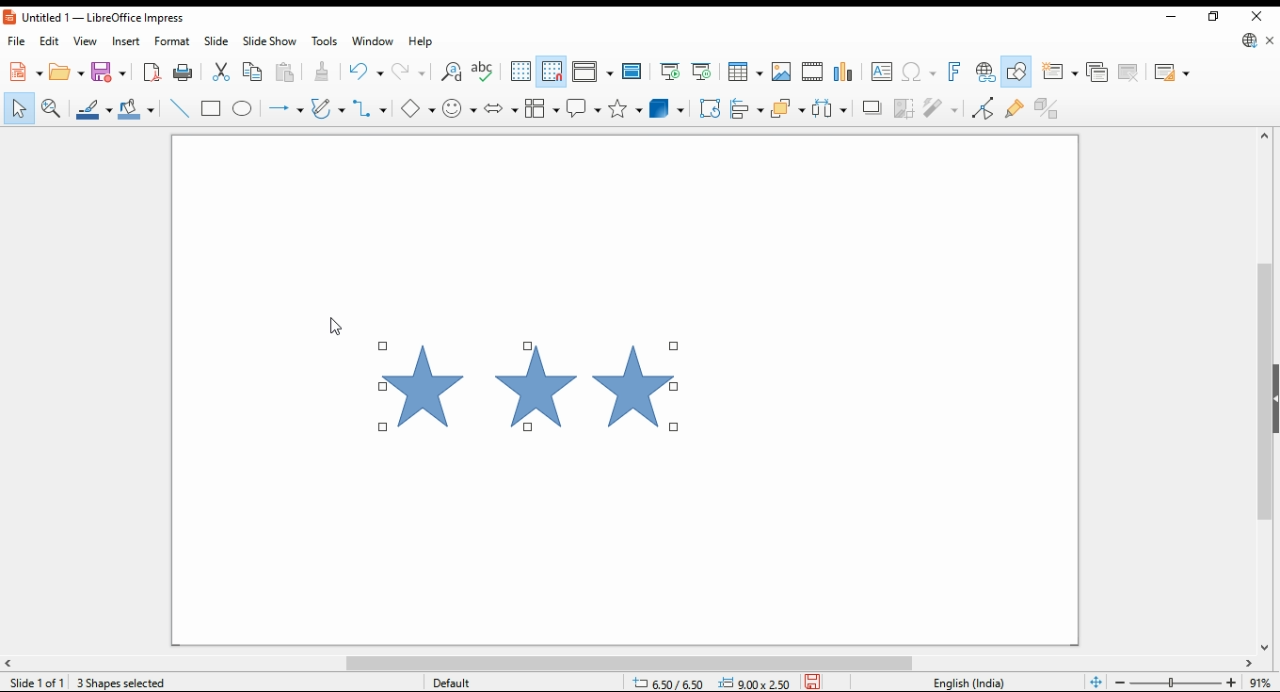 The image size is (1280, 692). I want to click on Mark Objects, so click(112, 681).